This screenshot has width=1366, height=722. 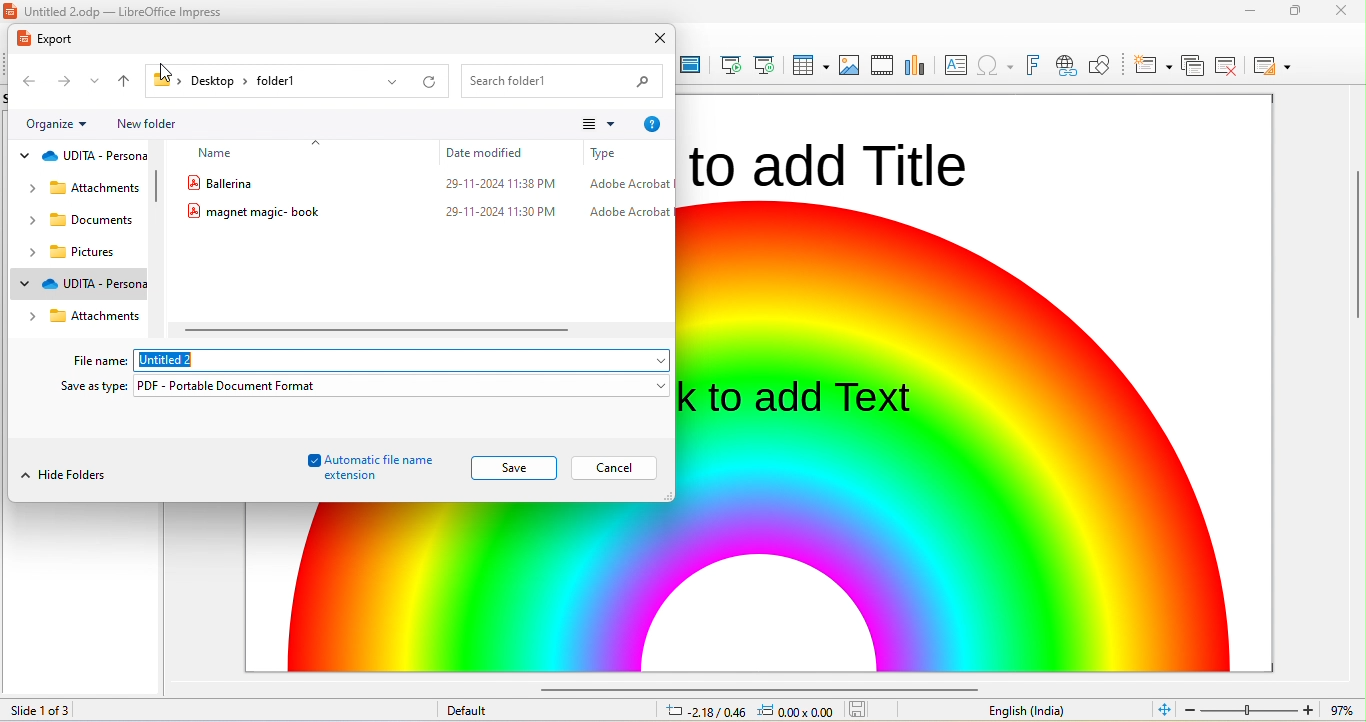 I want to click on drop down, so click(x=613, y=125).